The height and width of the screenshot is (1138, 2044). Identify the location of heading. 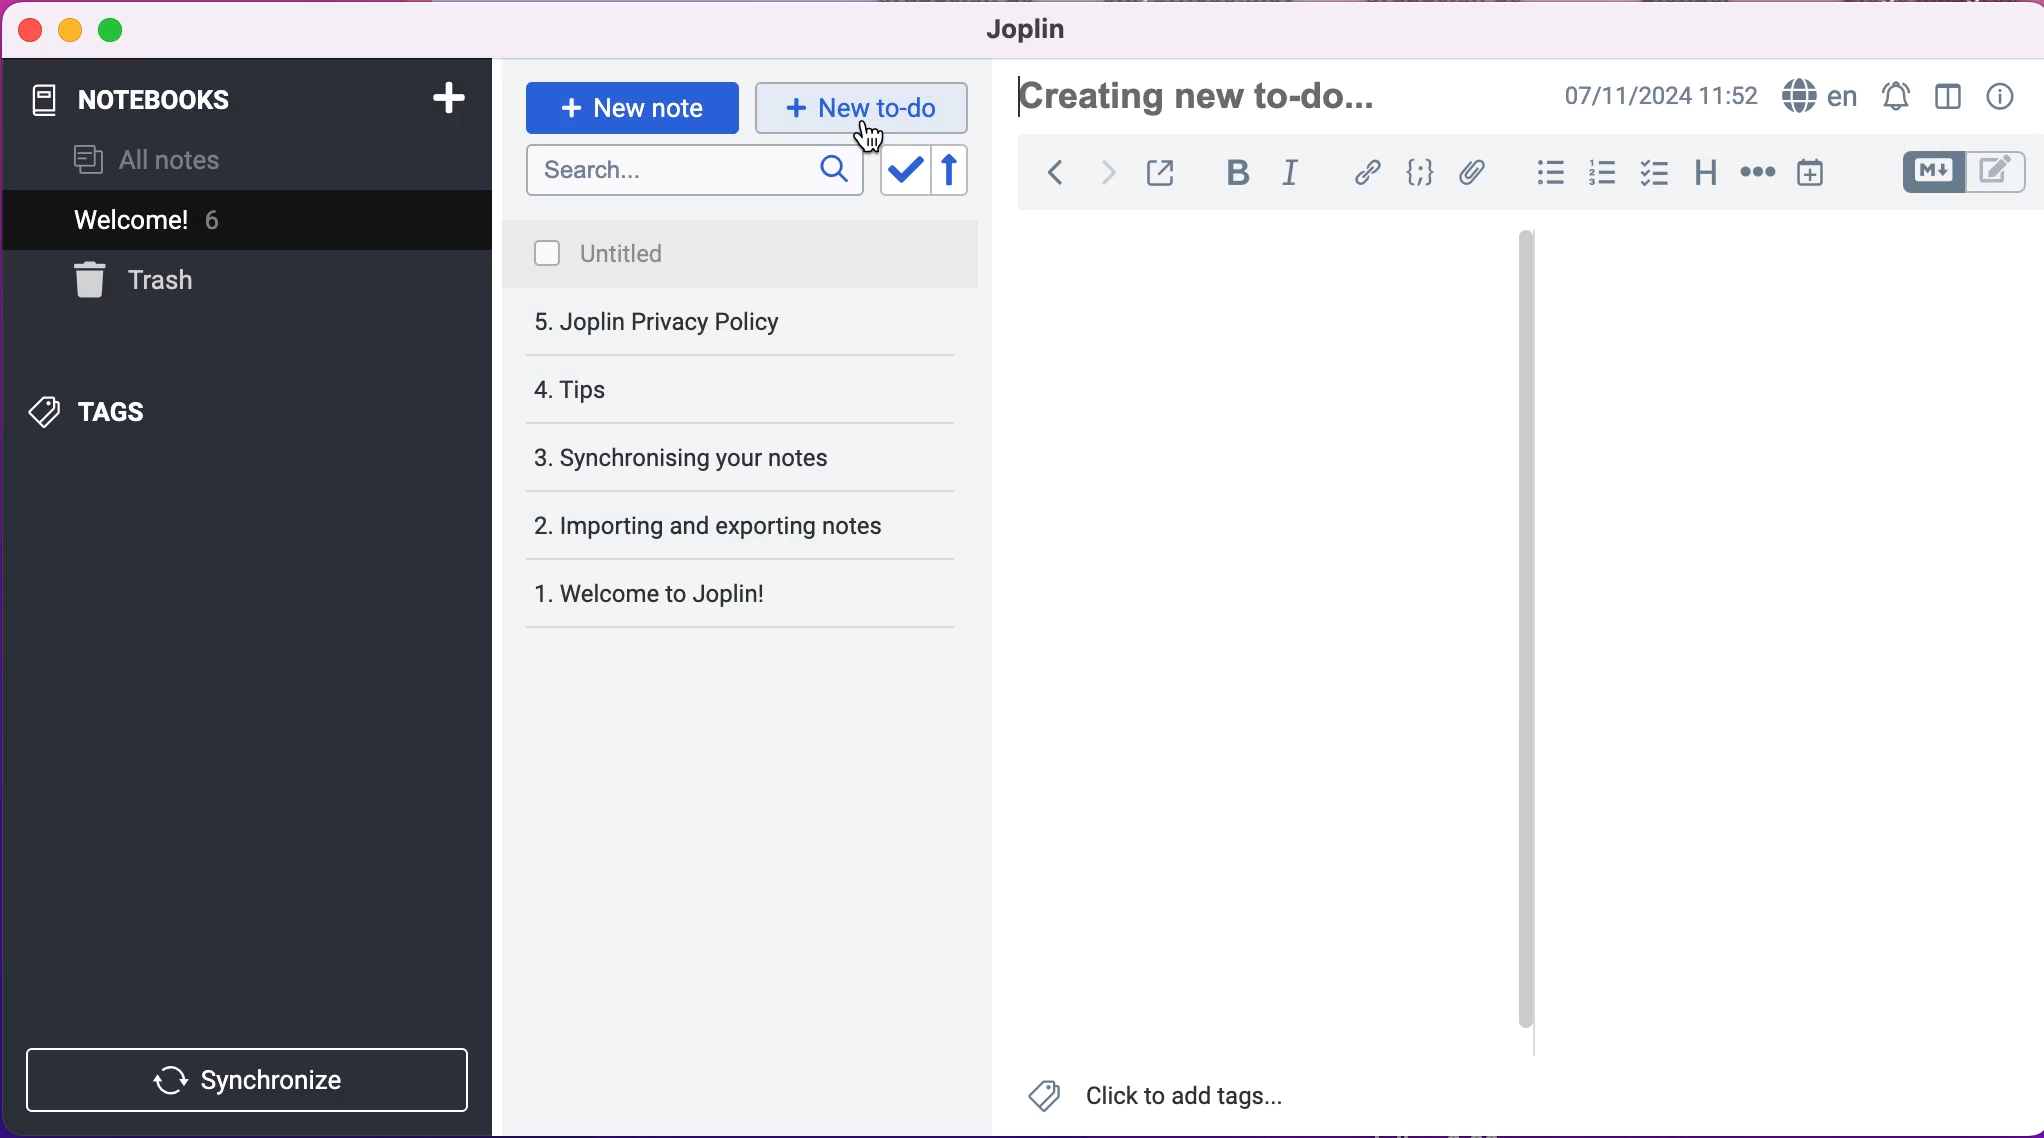
(1705, 178).